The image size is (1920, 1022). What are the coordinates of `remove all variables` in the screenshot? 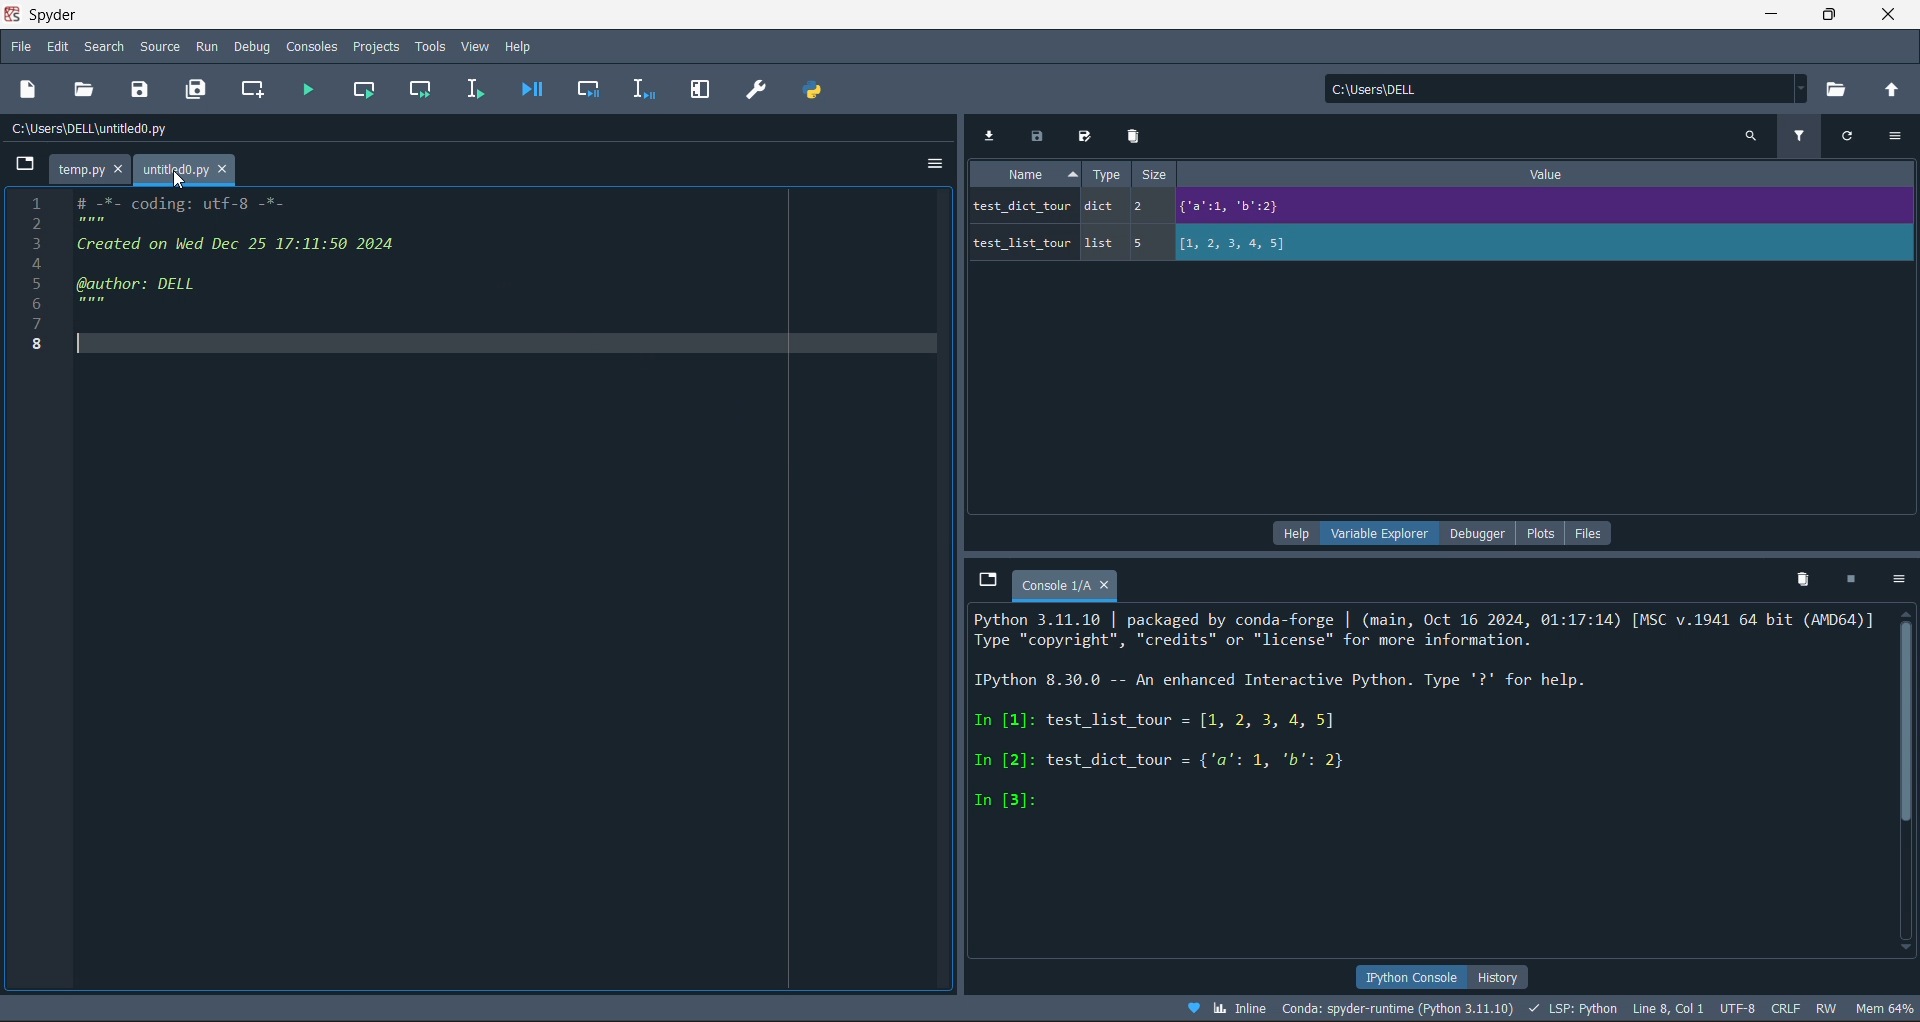 It's located at (1136, 135).